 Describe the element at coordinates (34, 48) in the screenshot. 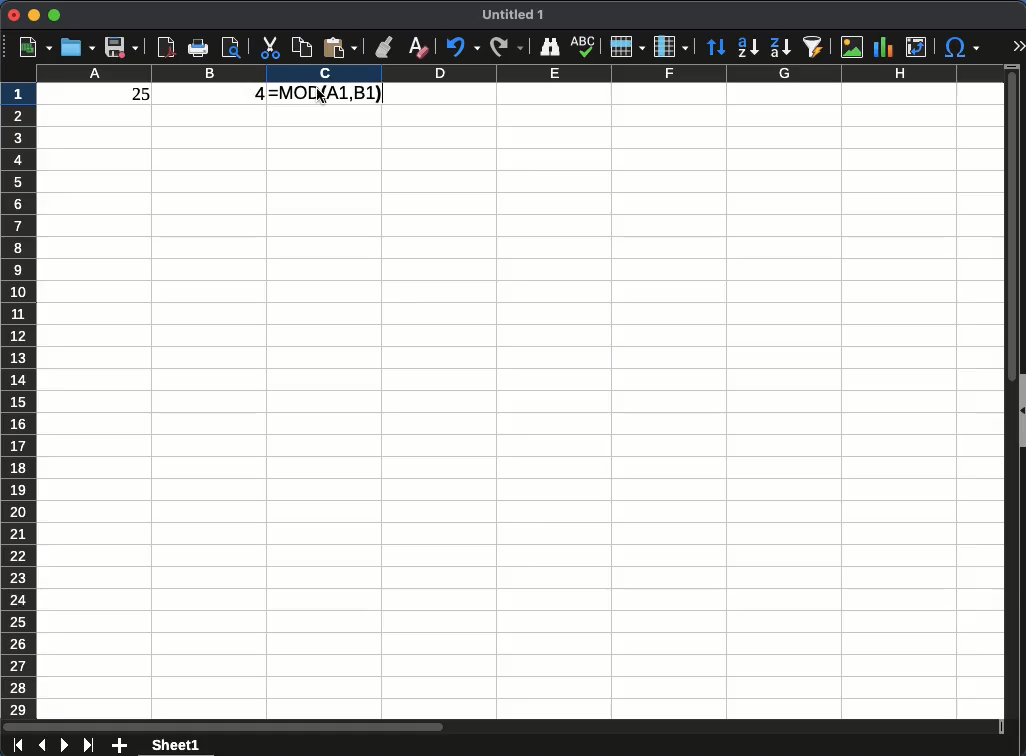

I see `new` at that location.